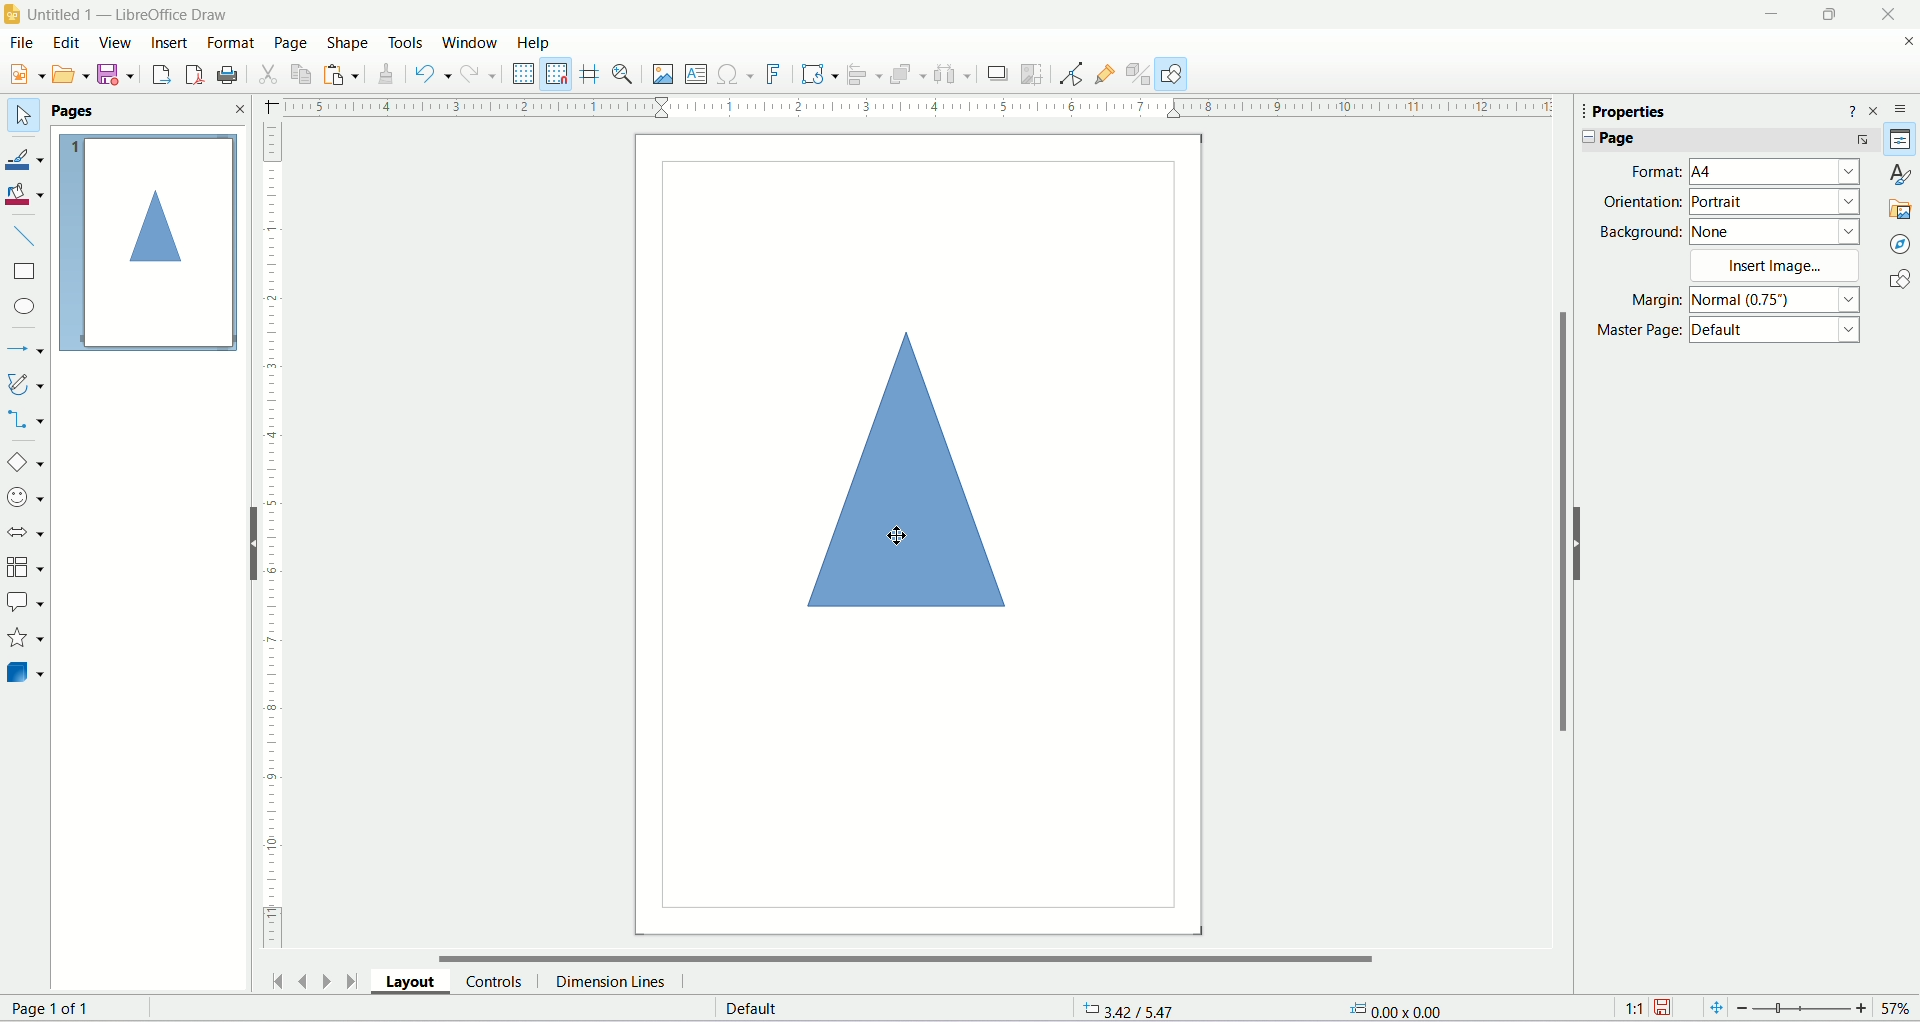 The height and width of the screenshot is (1022, 1920). Describe the element at coordinates (268, 74) in the screenshot. I see `Cut` at that location.